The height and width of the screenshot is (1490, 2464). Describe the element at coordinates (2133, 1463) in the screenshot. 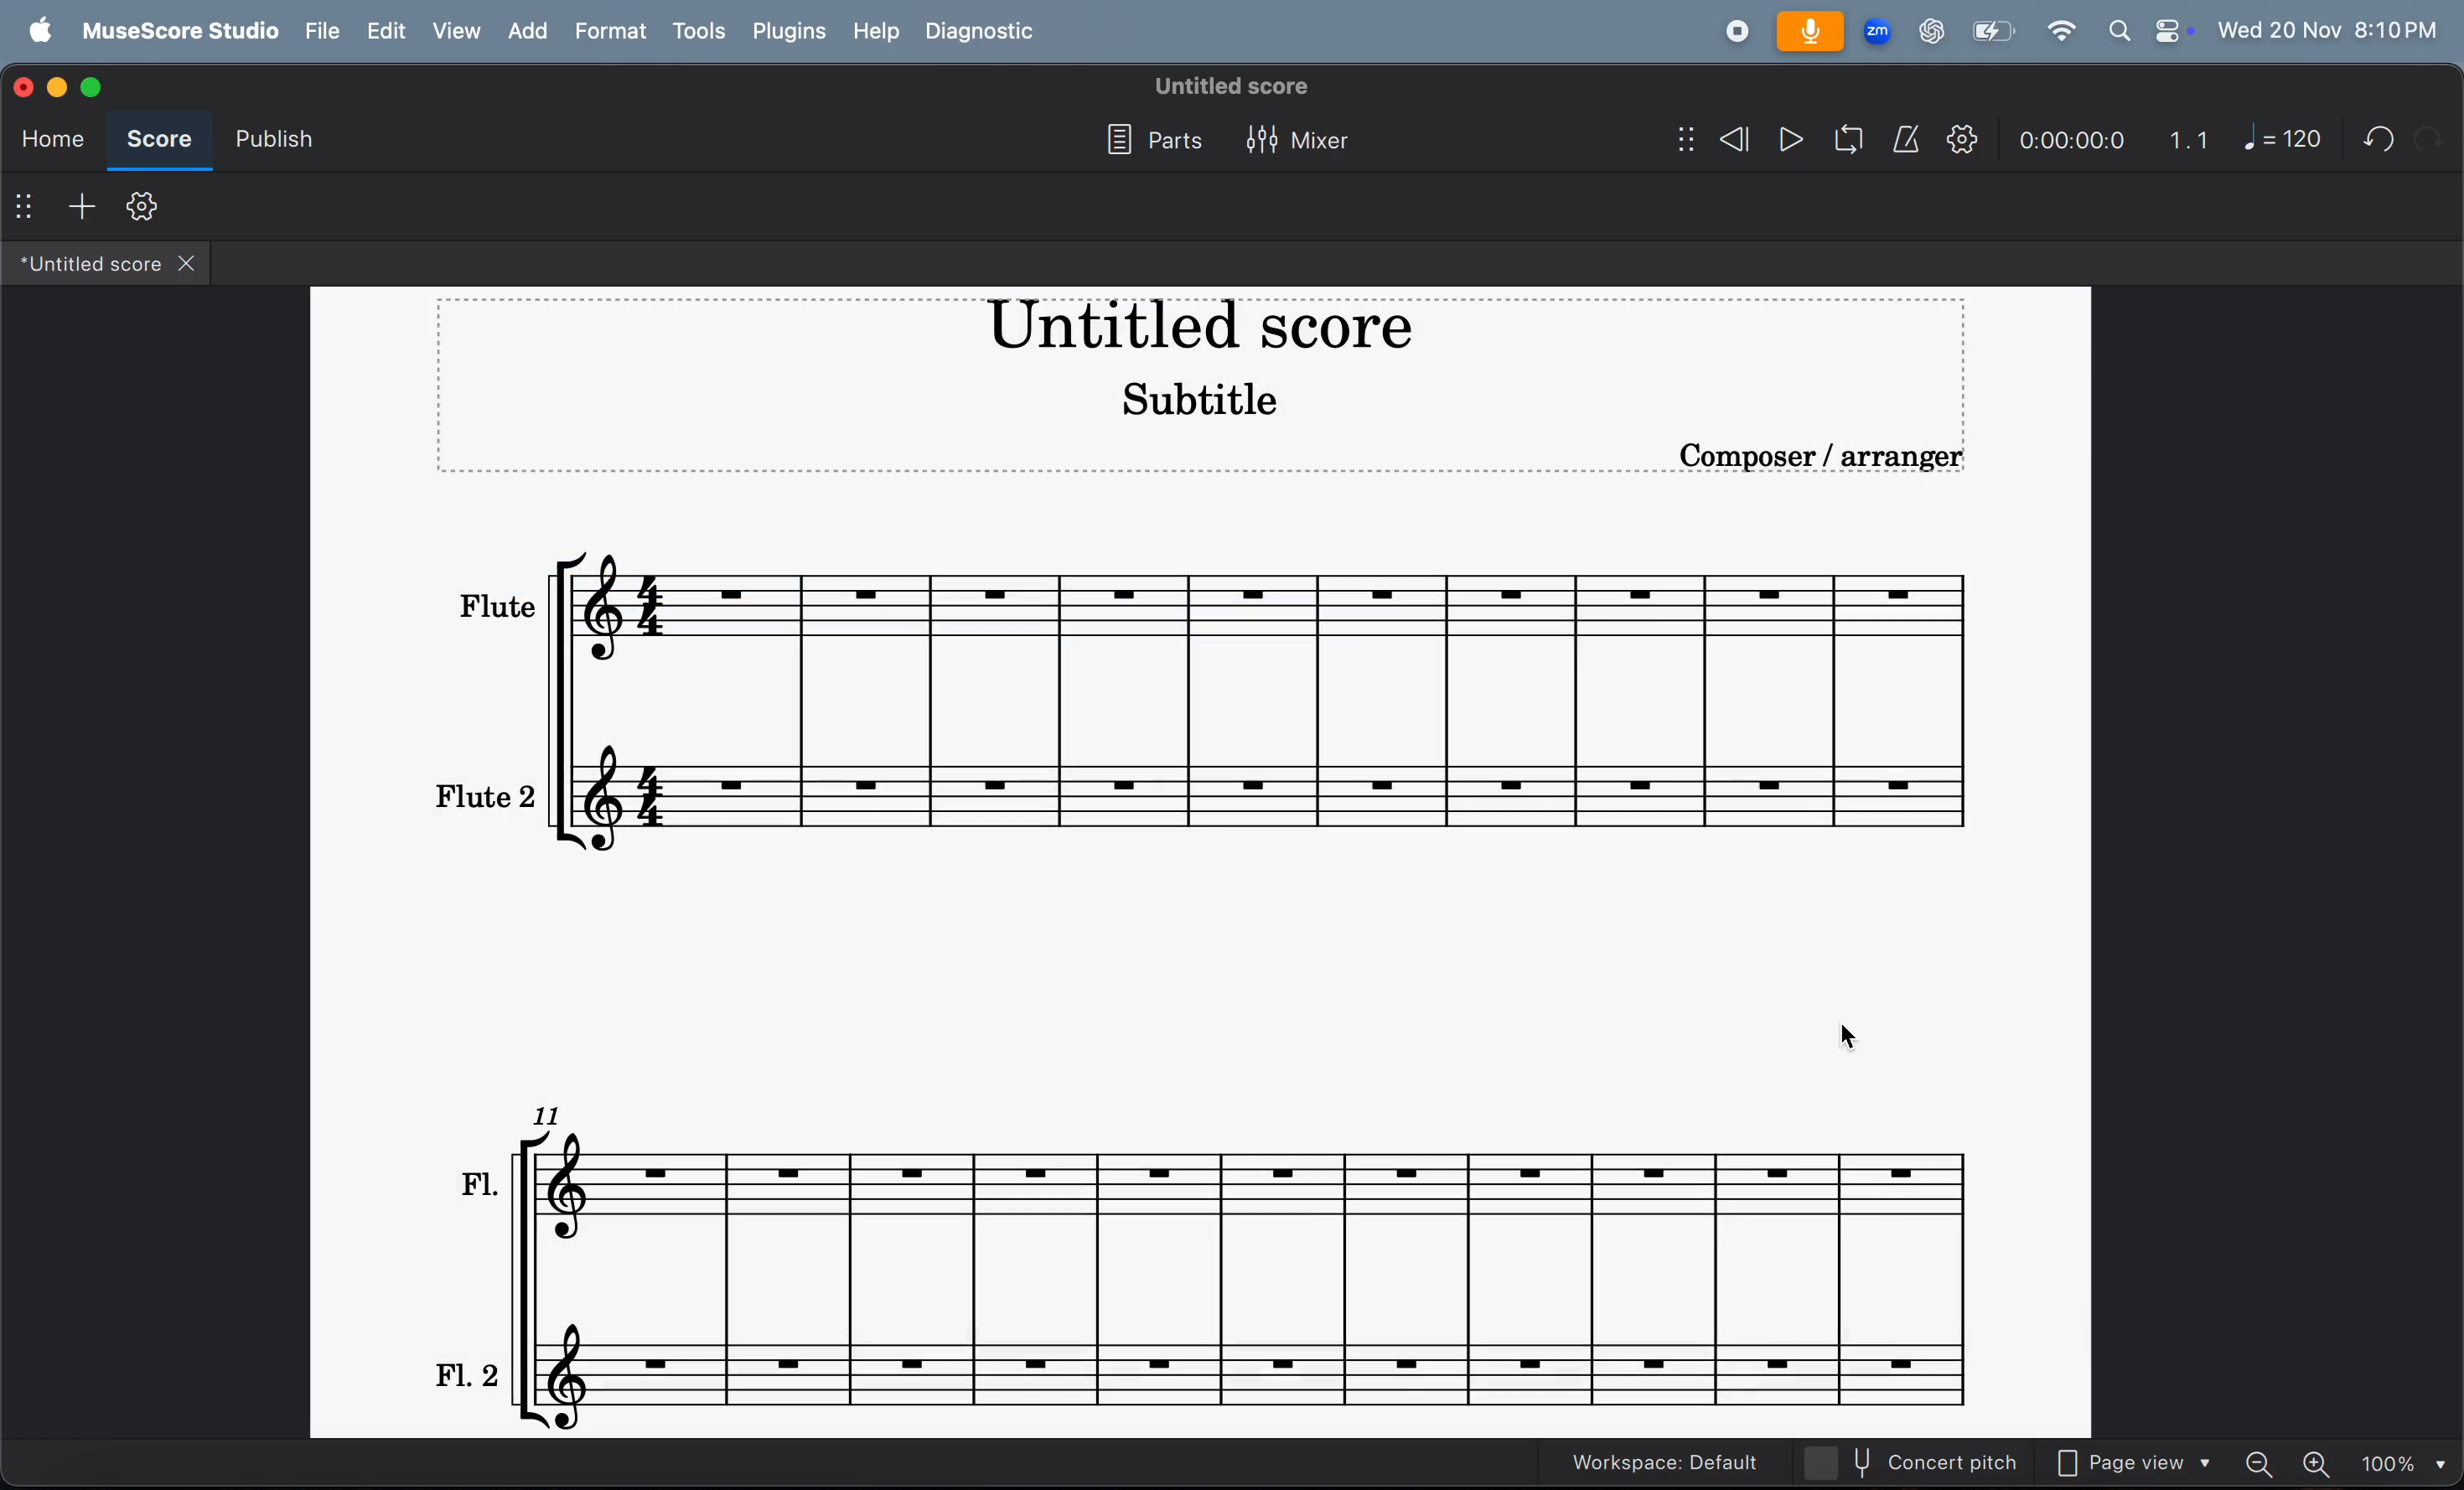

I see `page view` at that location.